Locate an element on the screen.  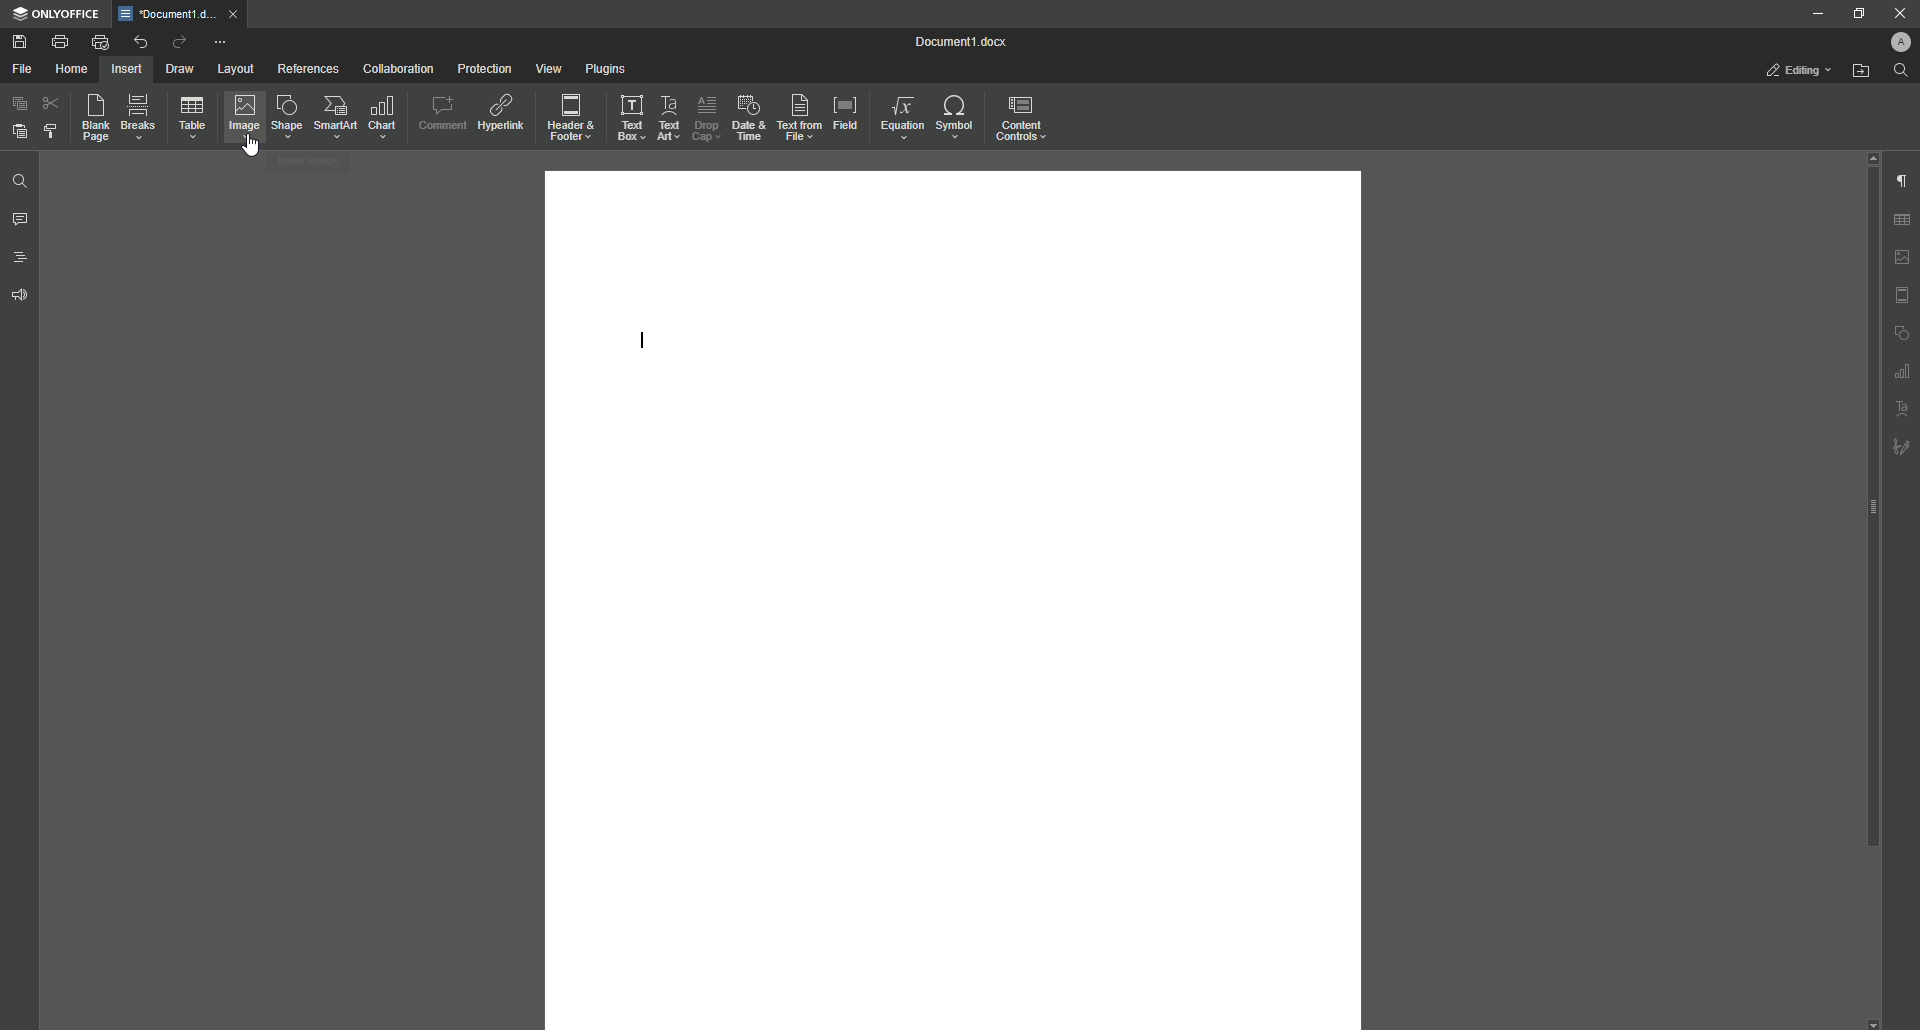
Text From File is located at coordinates (798, 117).